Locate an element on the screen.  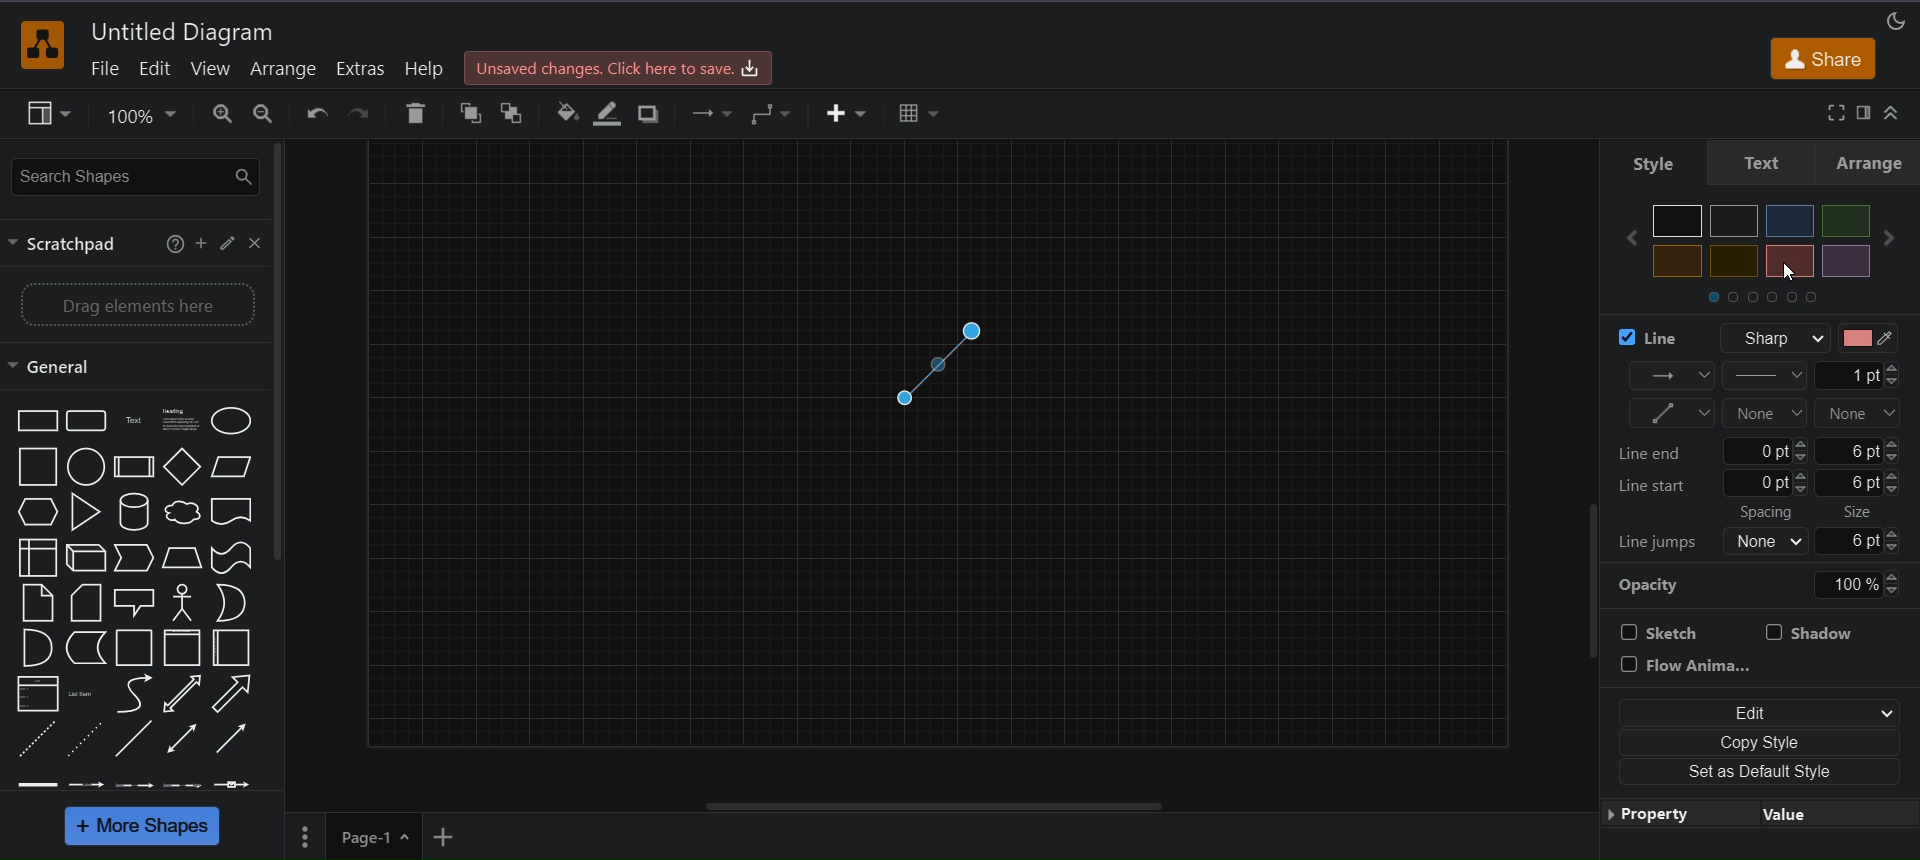
zoom is located at coordinates (142, 117).